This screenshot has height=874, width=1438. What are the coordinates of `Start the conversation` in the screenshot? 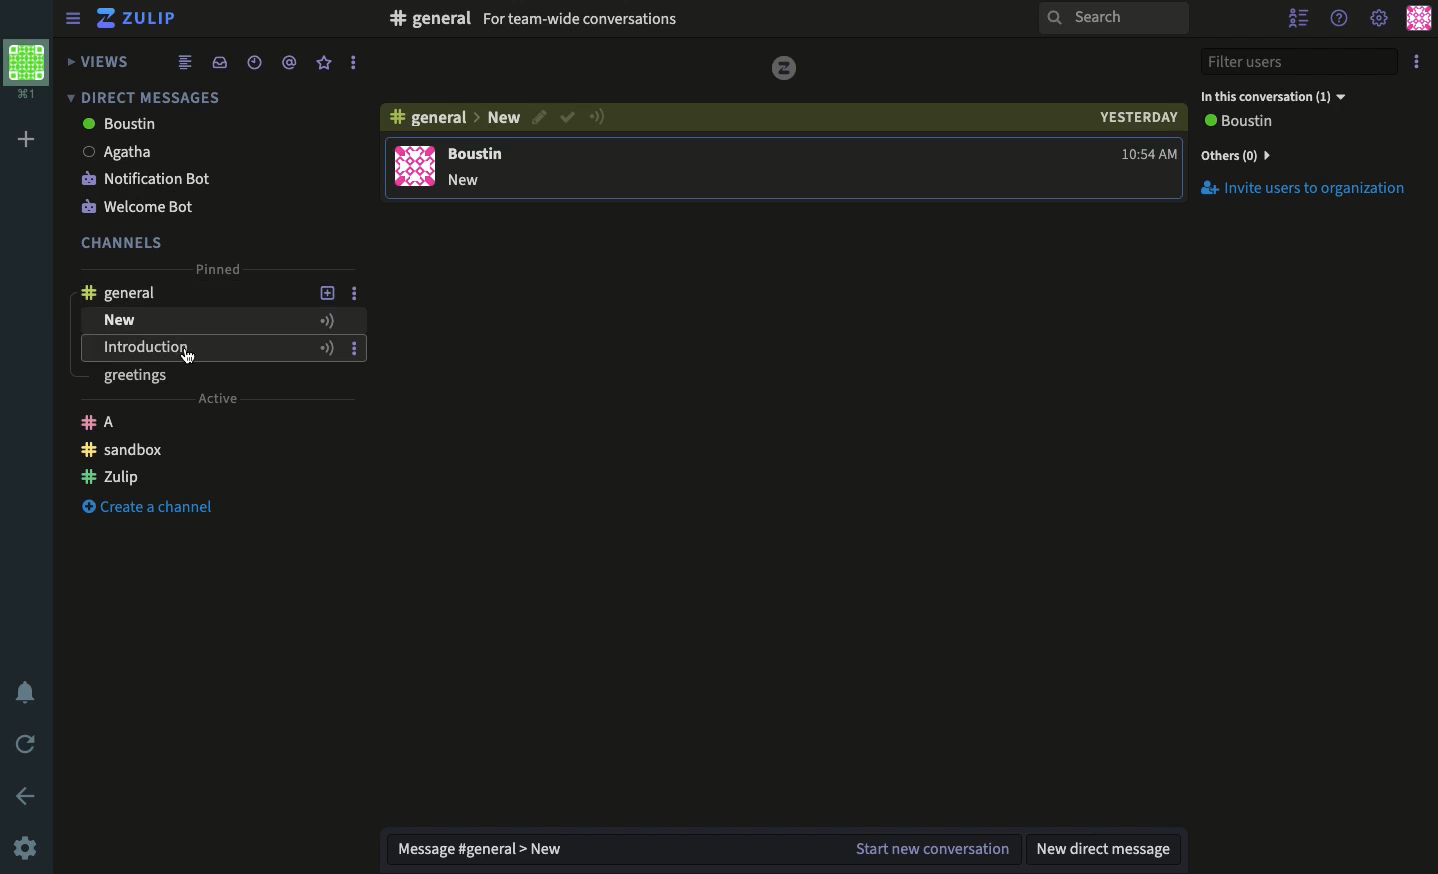 It's located at (929, 850).